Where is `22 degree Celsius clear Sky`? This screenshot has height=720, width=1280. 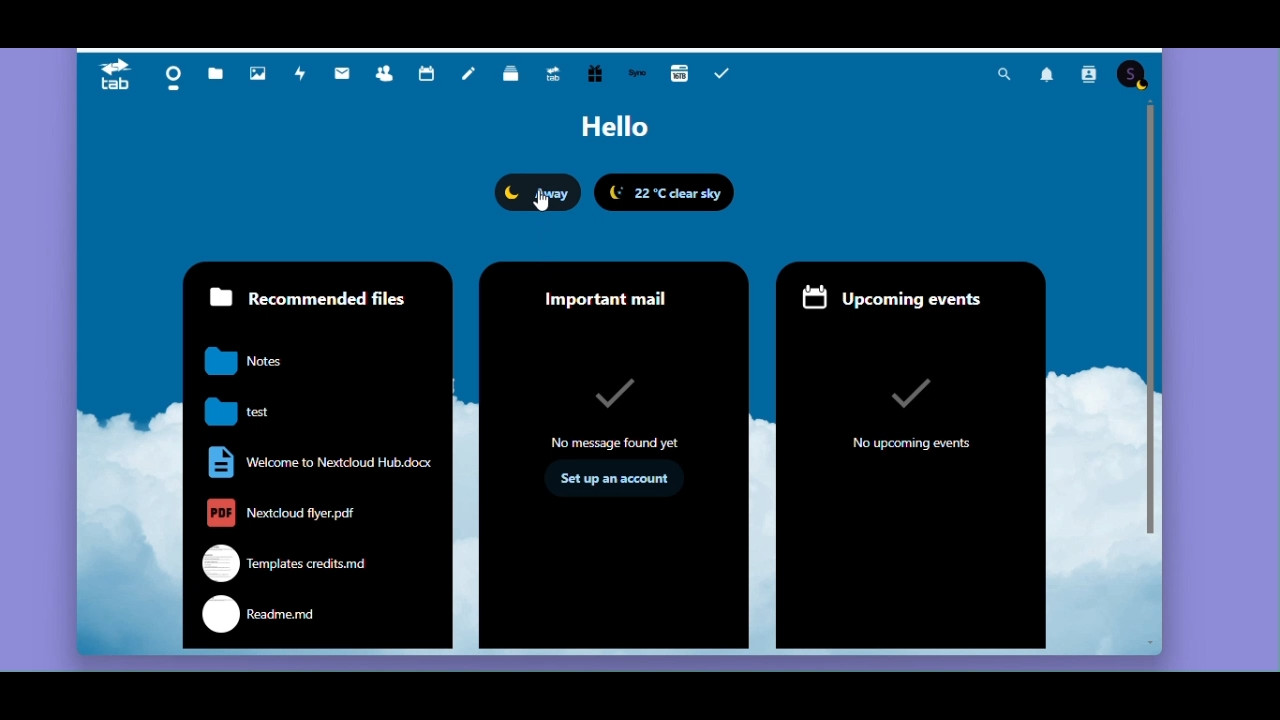 22 degree Celsius clear Sky is located at coordinates (668, 192).